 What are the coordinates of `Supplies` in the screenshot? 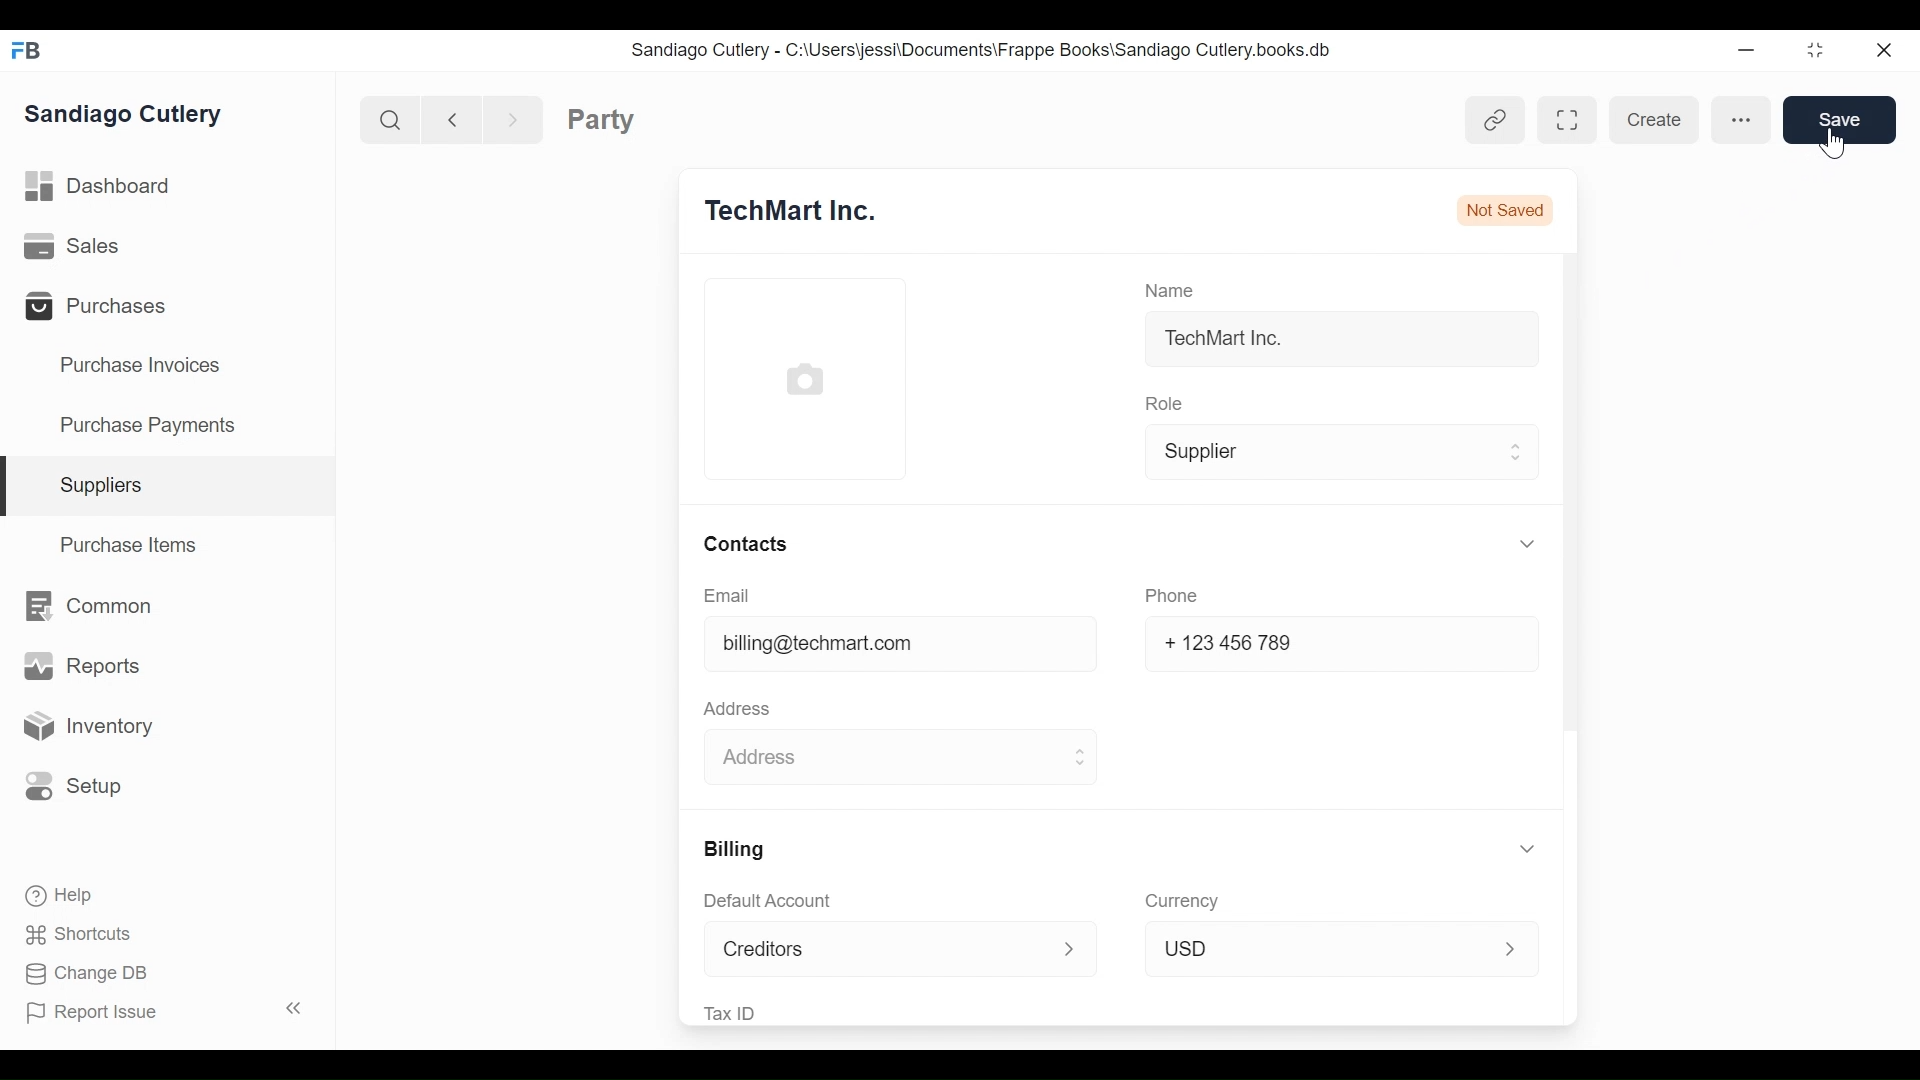 It's located at (108, 485).